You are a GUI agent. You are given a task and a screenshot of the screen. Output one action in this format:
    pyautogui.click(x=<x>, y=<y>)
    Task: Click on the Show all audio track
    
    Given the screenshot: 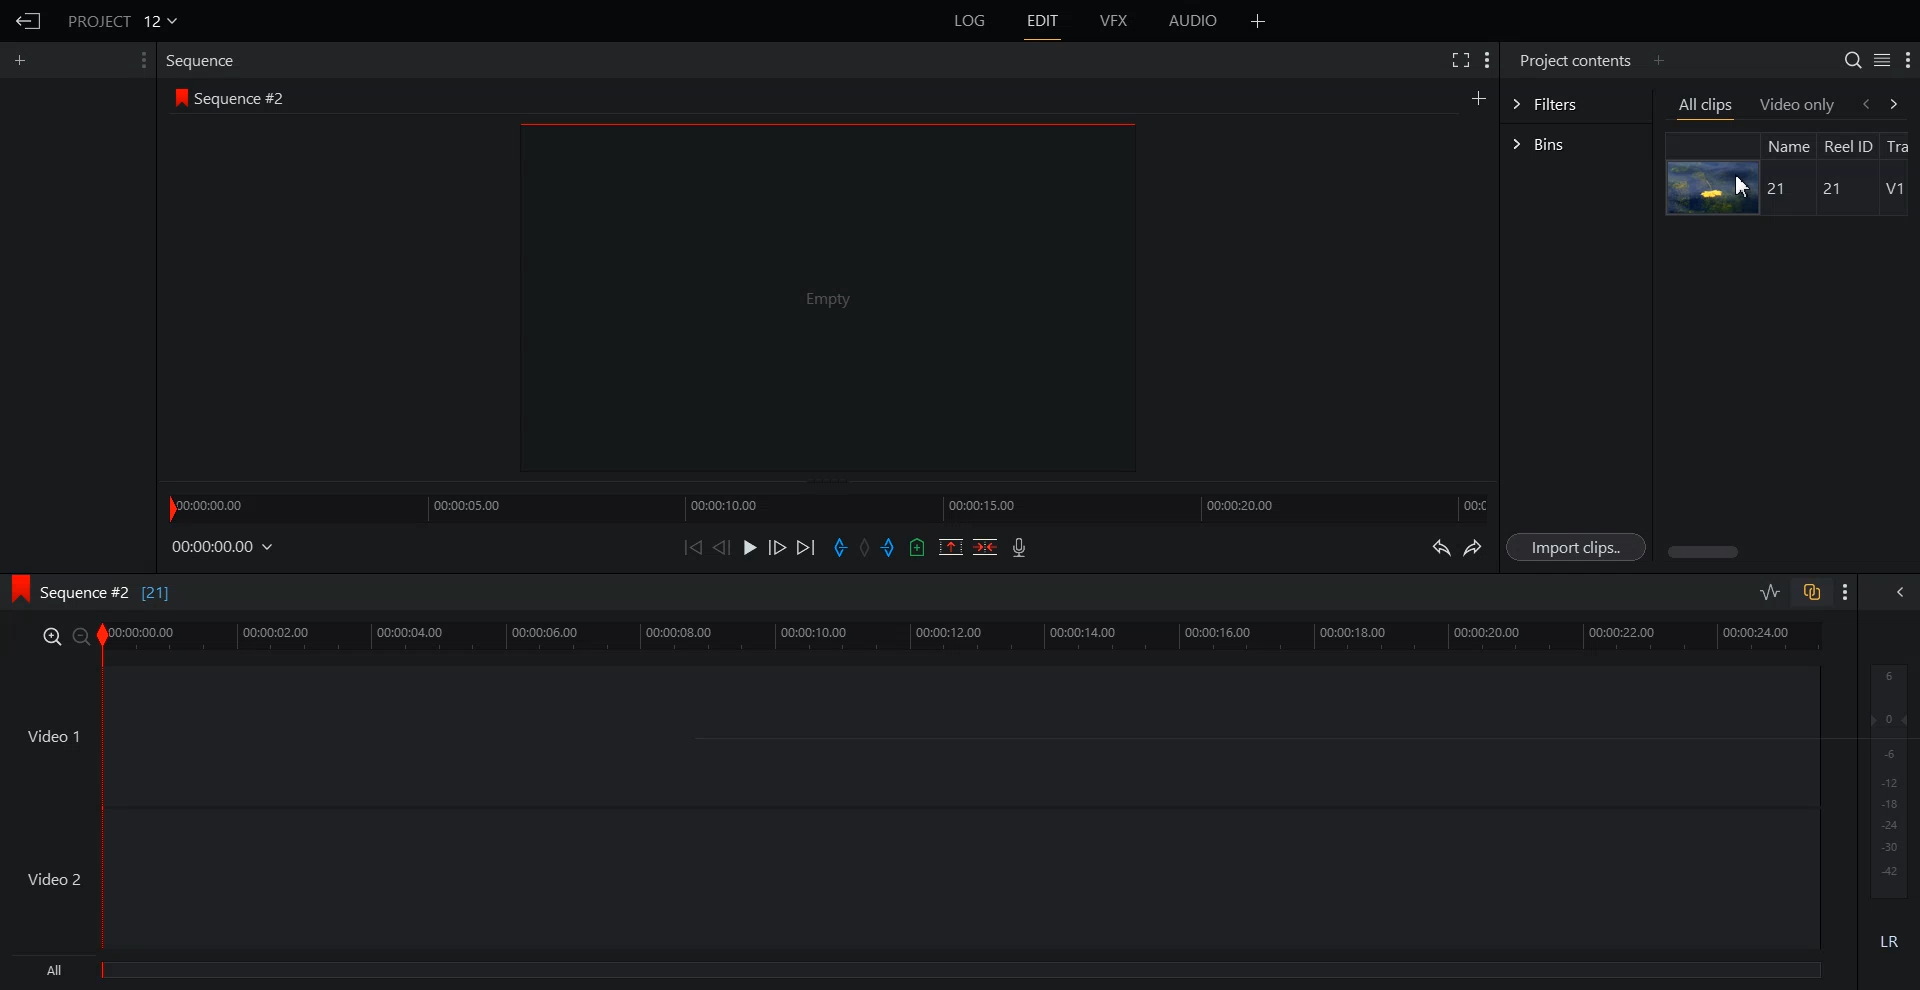 What is the action you would take?
    pyautogui.click(x=1901, y=592)
    